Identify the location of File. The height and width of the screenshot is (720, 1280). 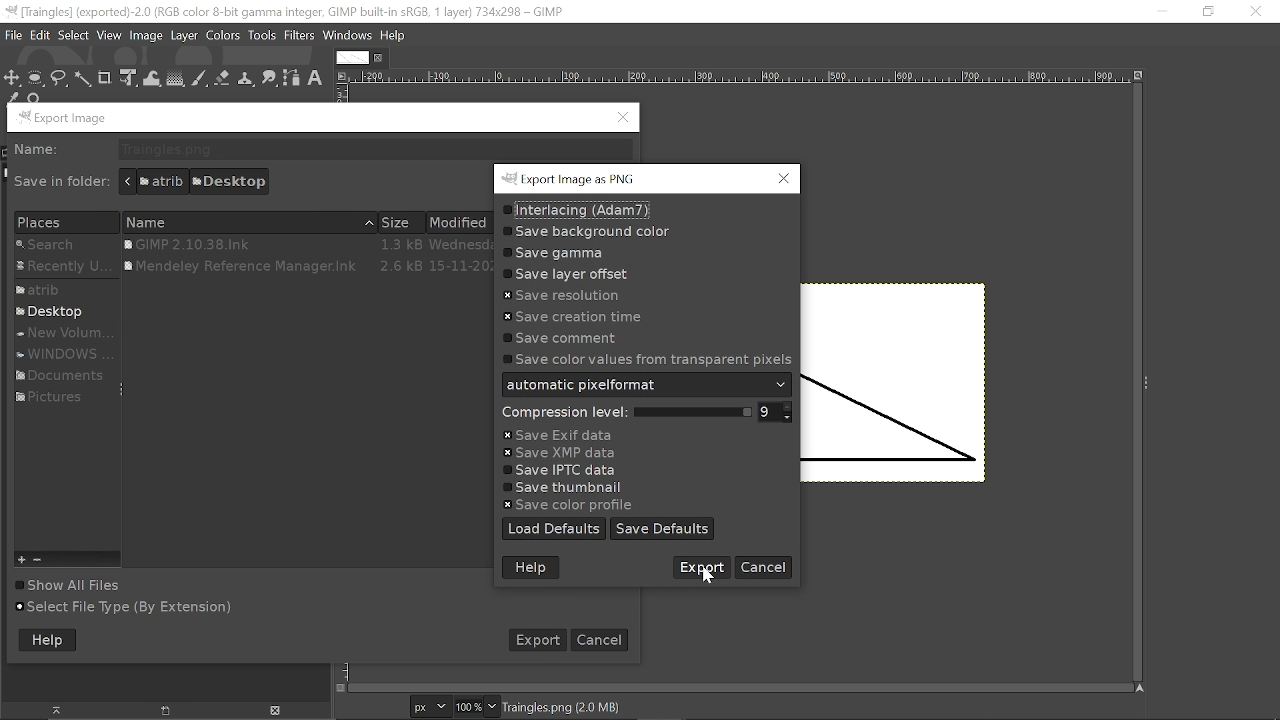
(40, 36).